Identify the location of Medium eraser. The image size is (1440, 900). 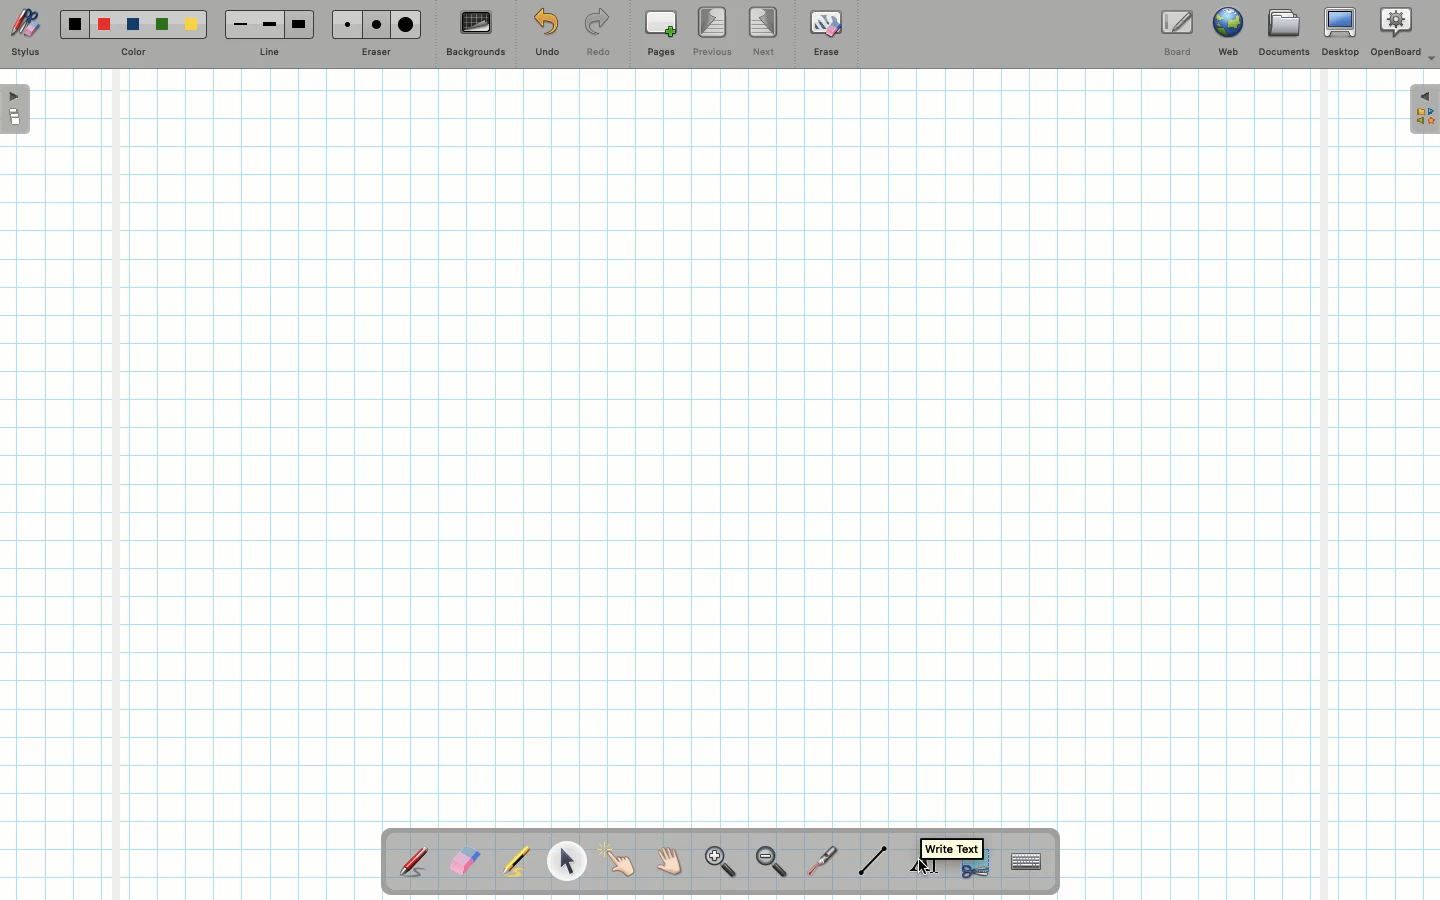
(373, 24).